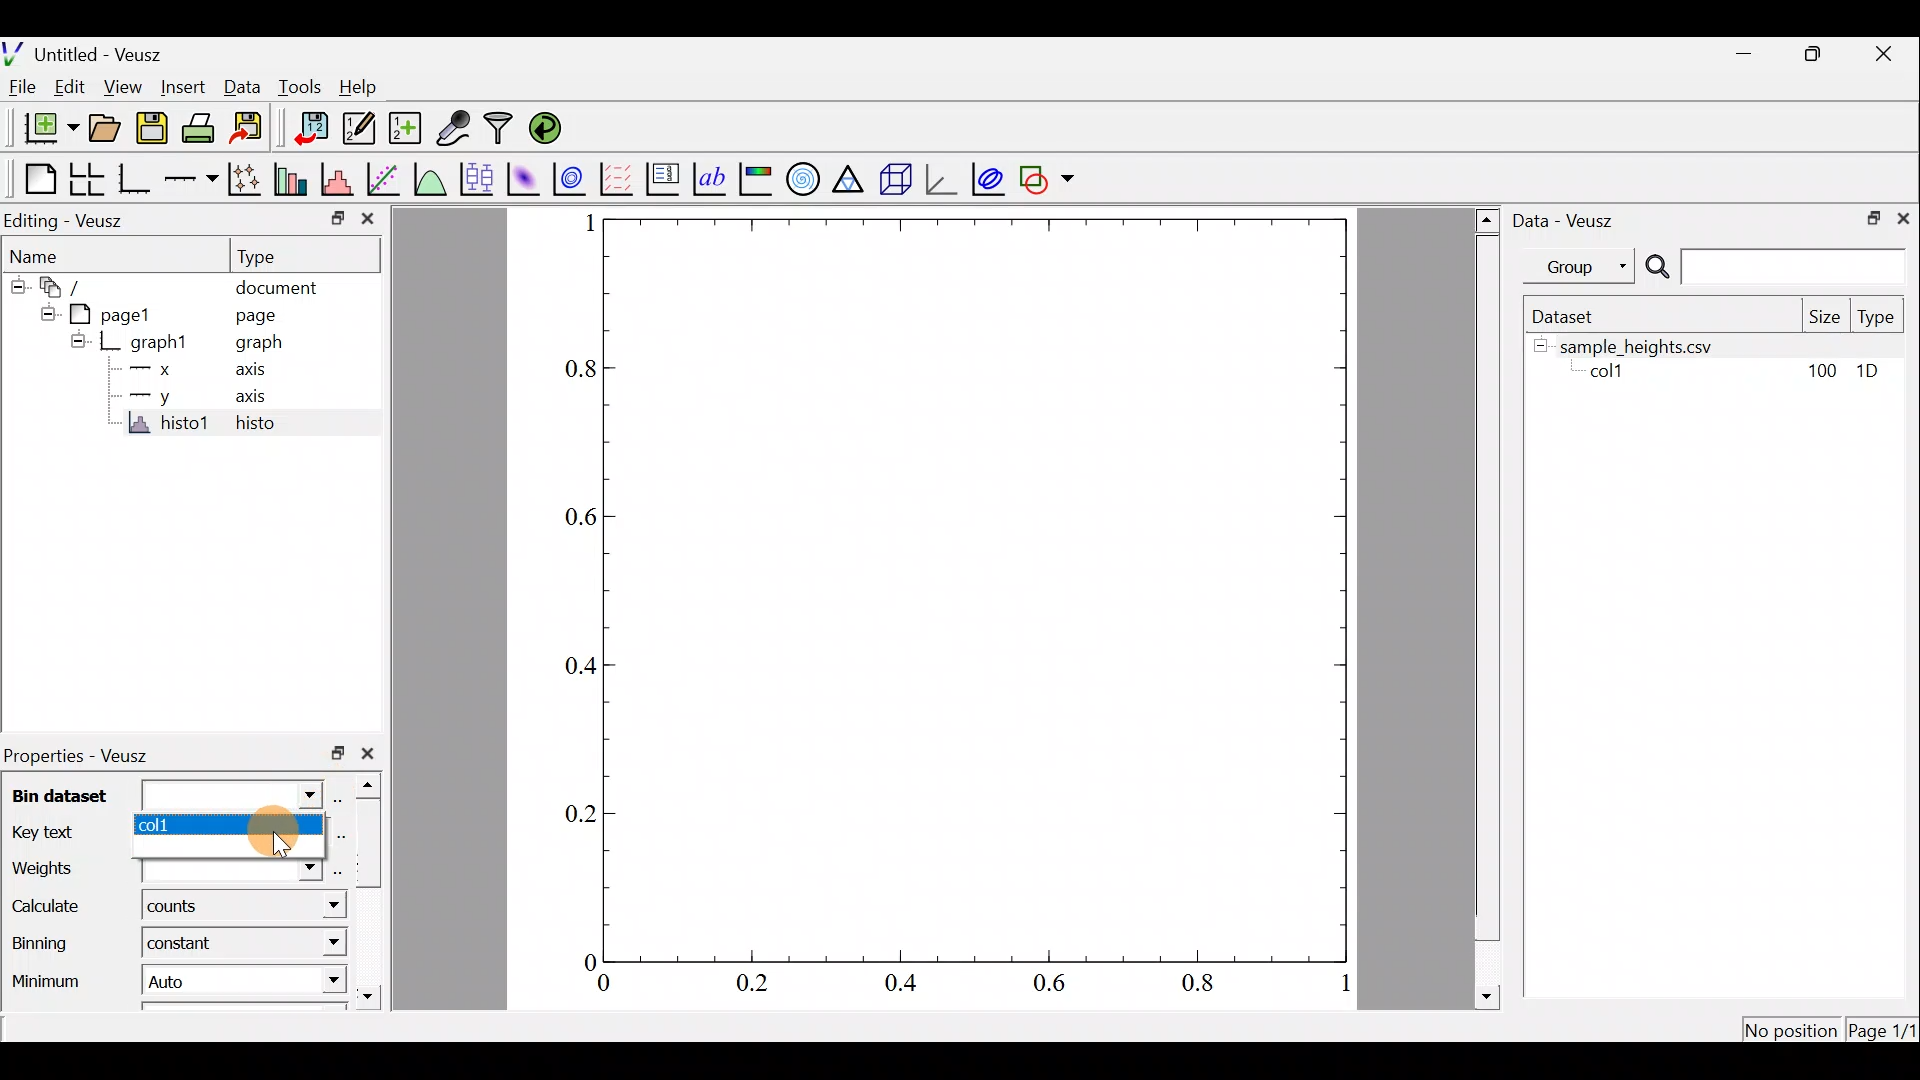  I want to click on Size, so click(1822, 316).